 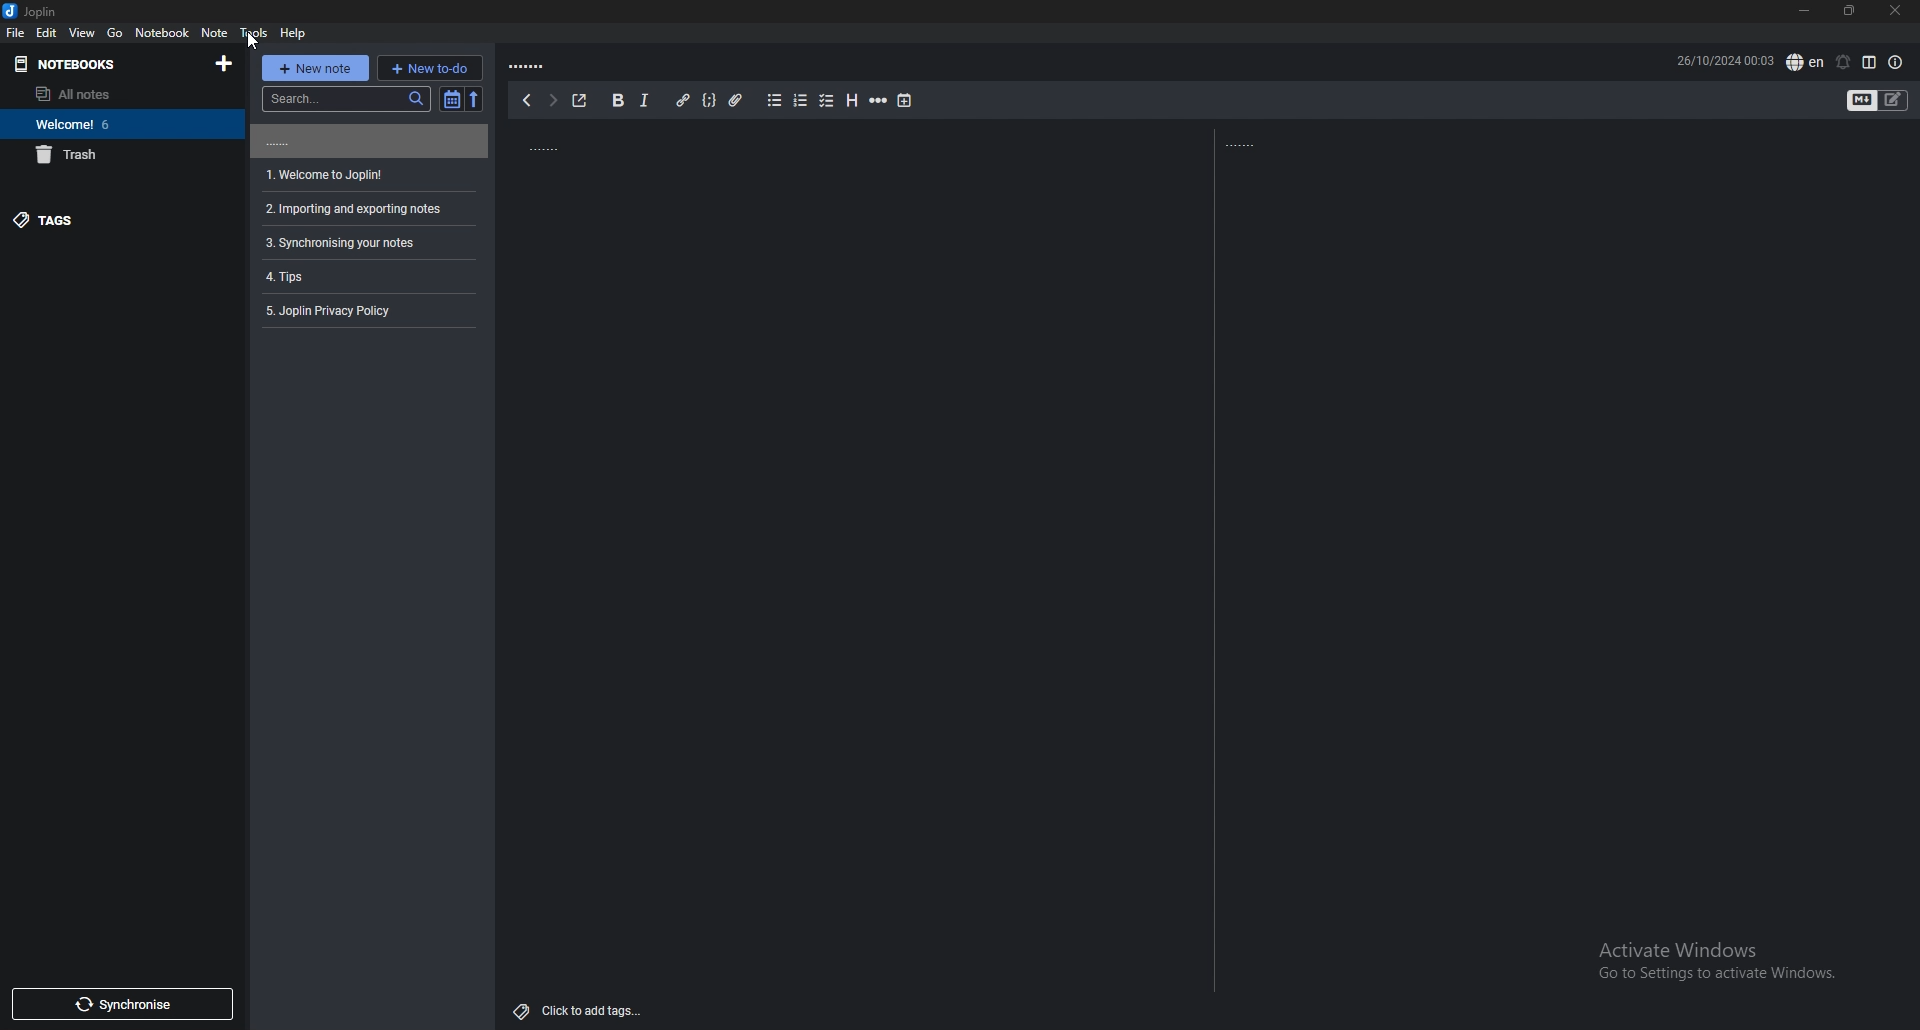 I want to click on toggle editors, so click(x=1861, y=100).